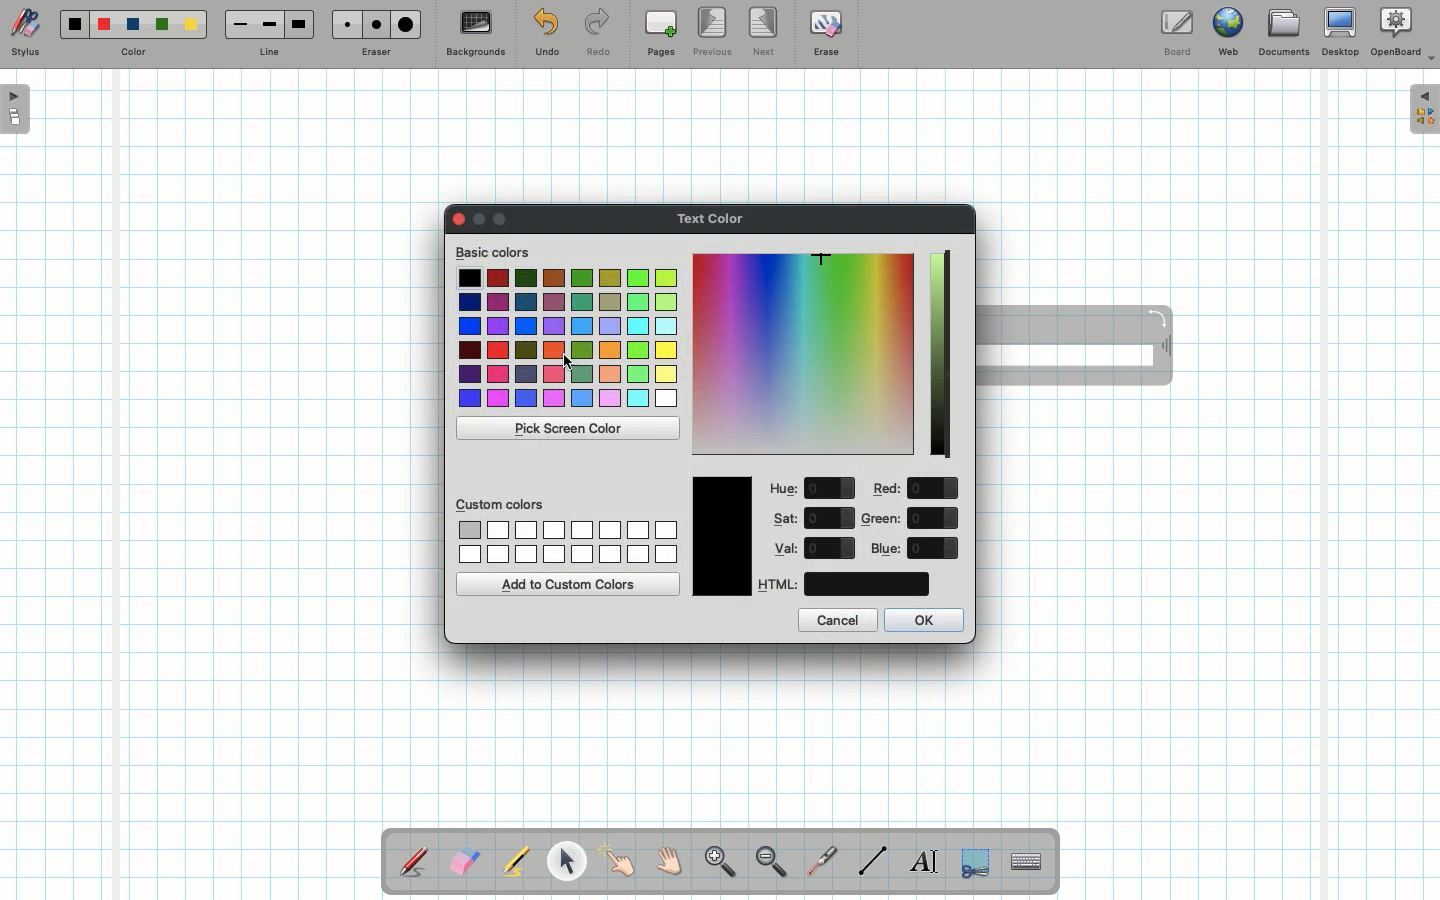 The width and height of the screenshot is (1440, 900). I want to click on value, so click(830, 489).